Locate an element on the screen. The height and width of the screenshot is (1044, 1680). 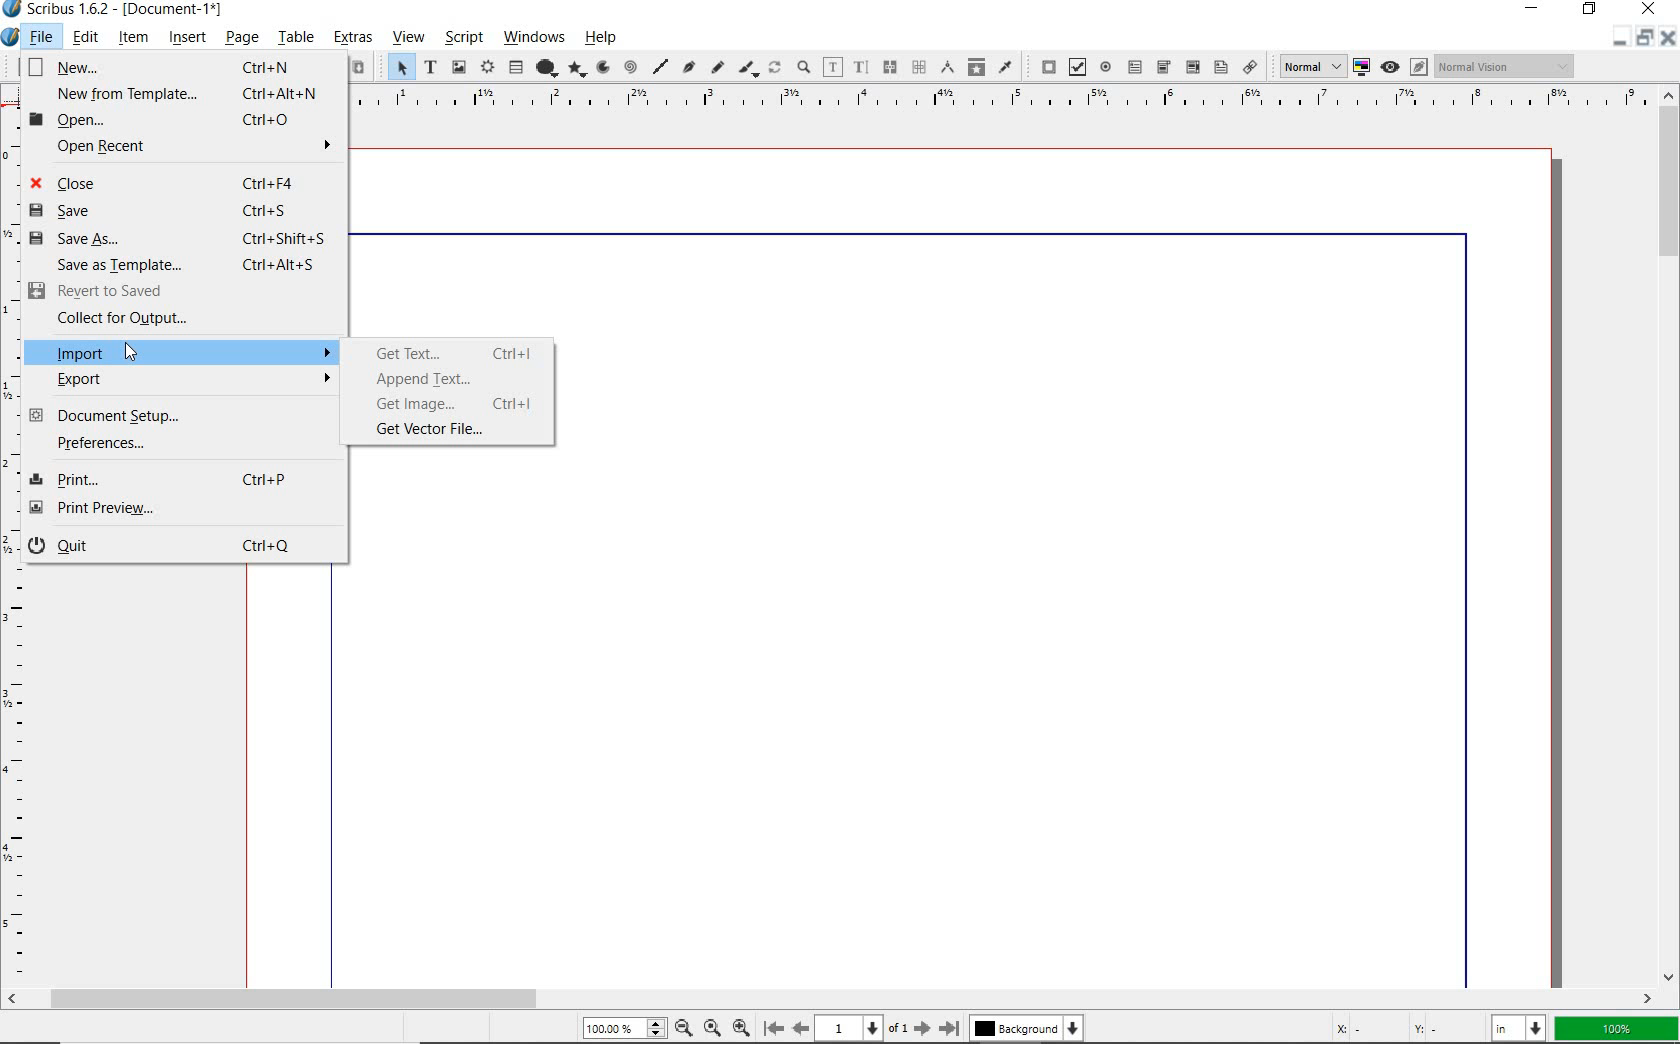
Import is located at coordinates (184, 352).